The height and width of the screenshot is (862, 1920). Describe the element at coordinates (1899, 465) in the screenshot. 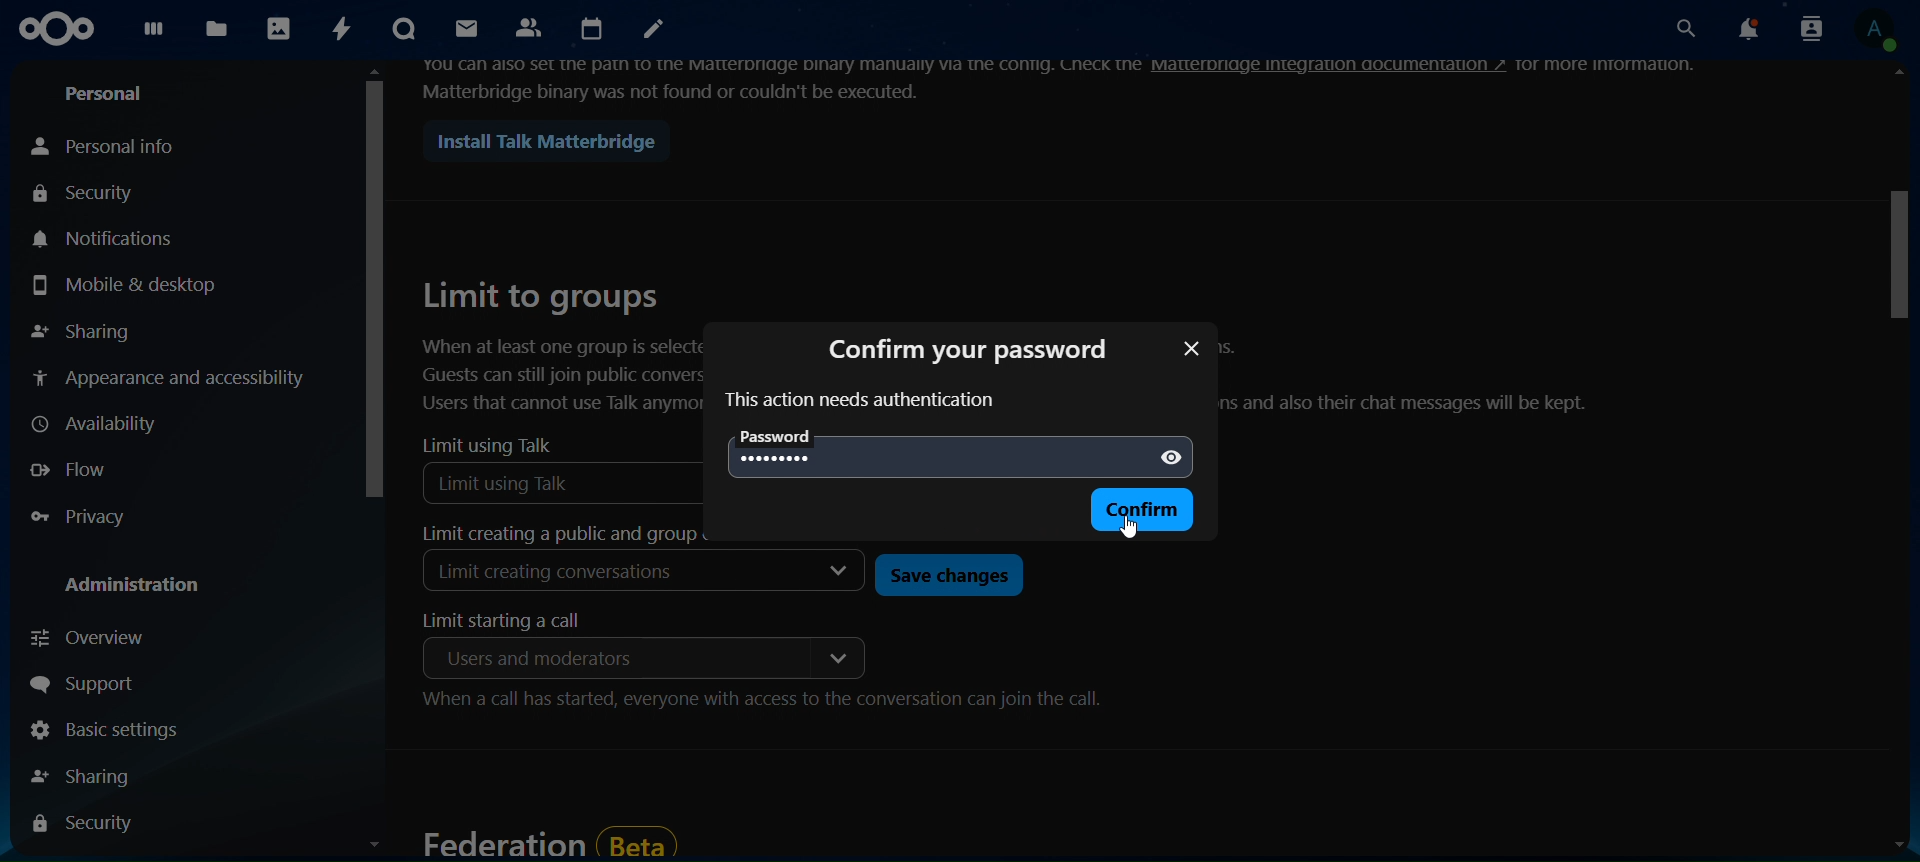

I see `scroll bar` at that location.